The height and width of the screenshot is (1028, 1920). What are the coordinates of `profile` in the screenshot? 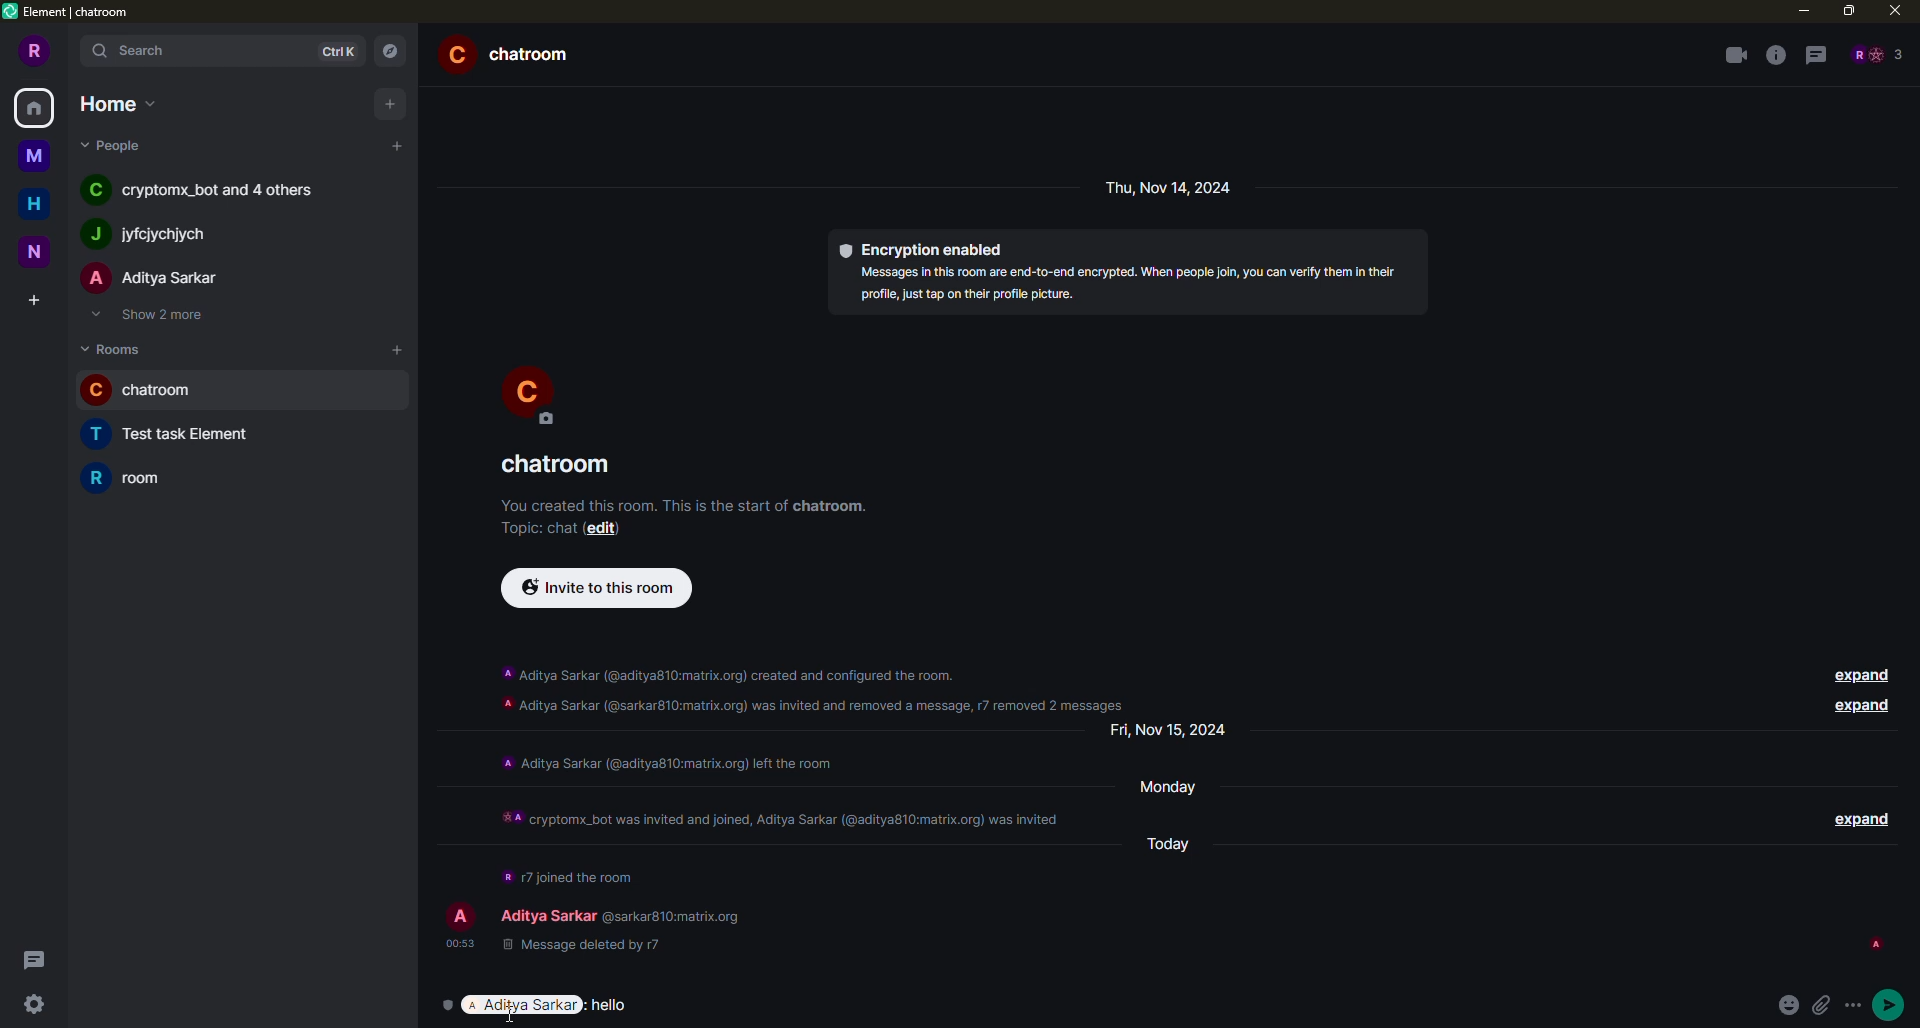 It's located at (529, 392).